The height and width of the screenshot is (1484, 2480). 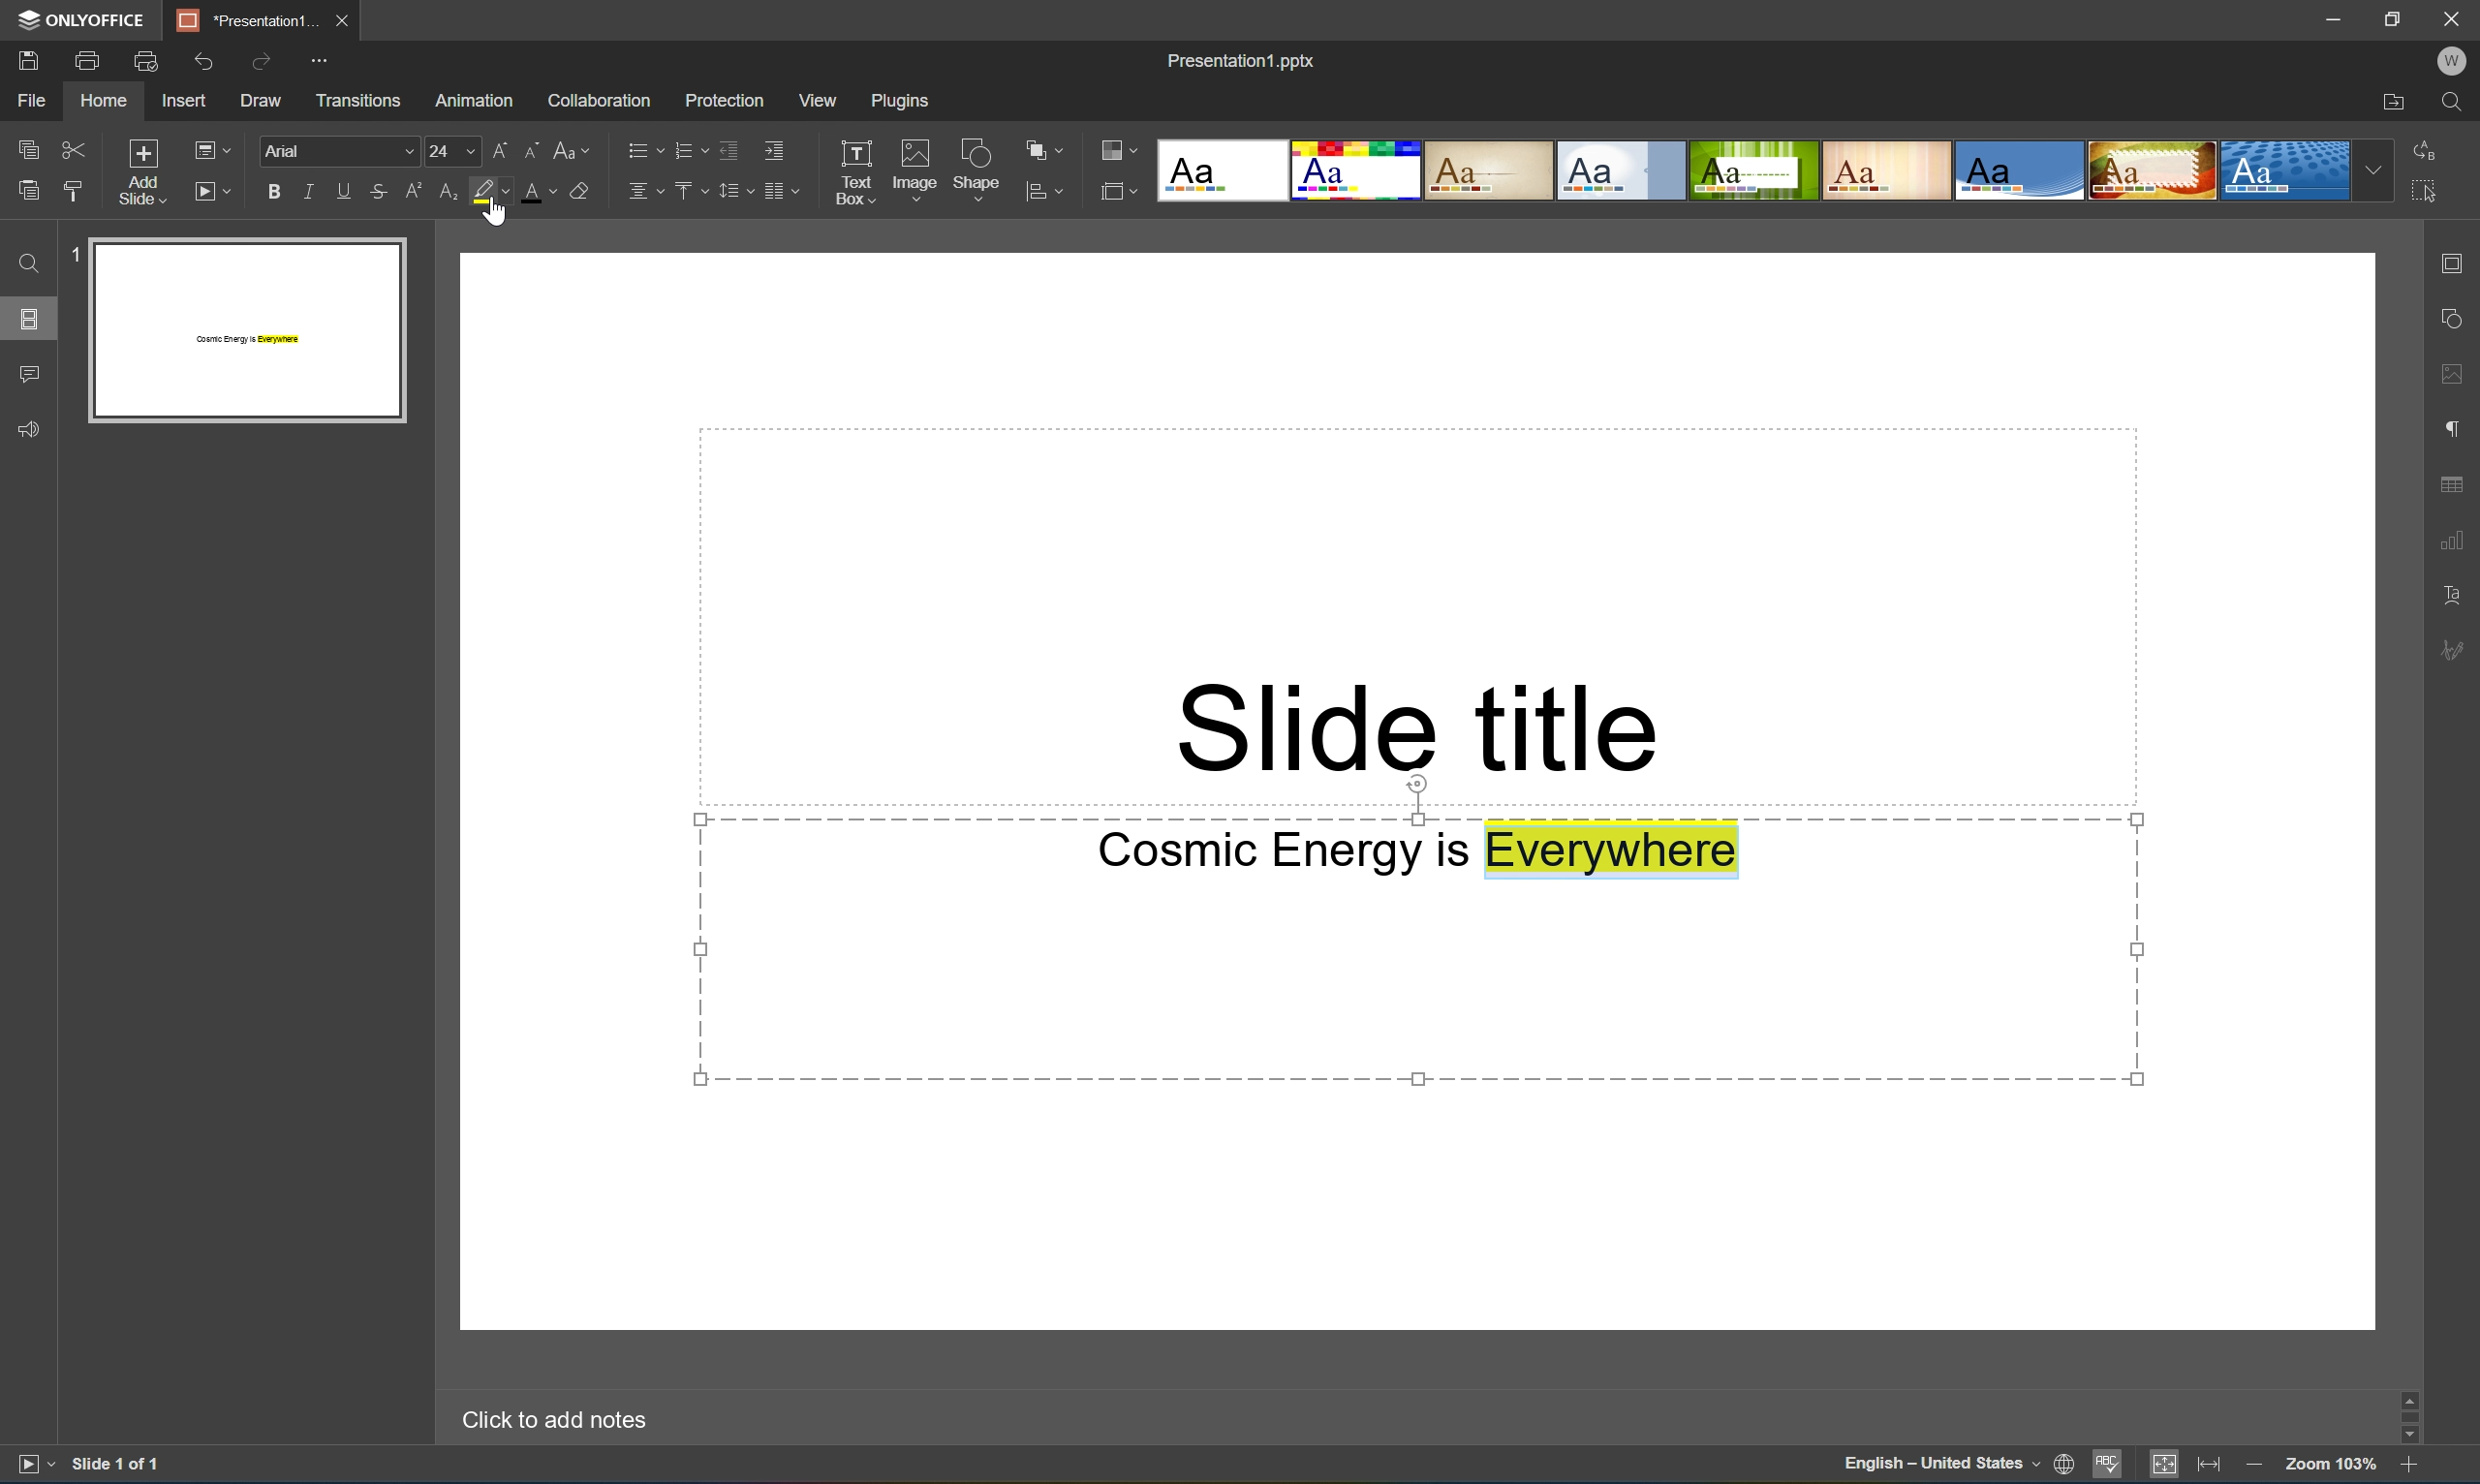 What do you see at coordinates (533, 147) in the screenshot?
I see `Decrement font size` at bounding box center [533, 147].